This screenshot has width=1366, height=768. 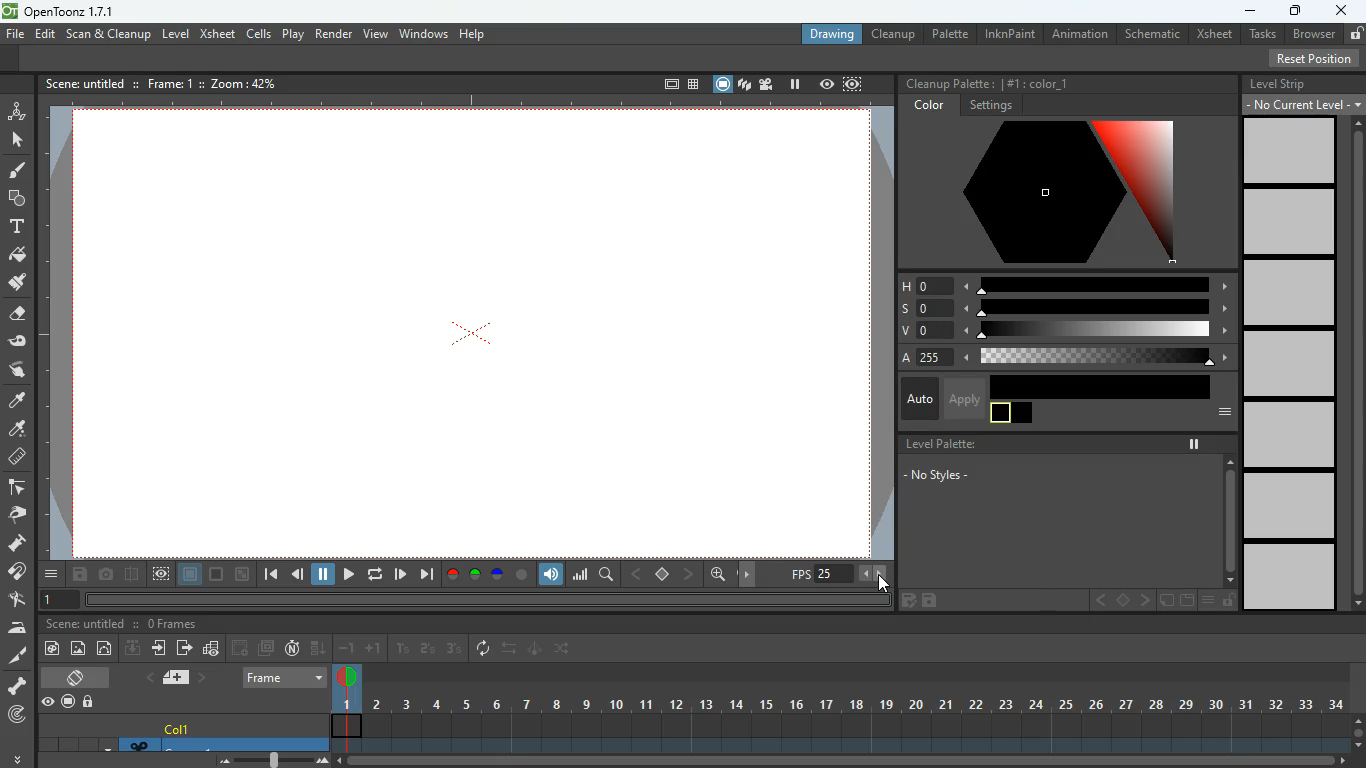 What do you see at coordinates (132, 648) in the screenshot?
I see `download` at bounding box center [132, 648].